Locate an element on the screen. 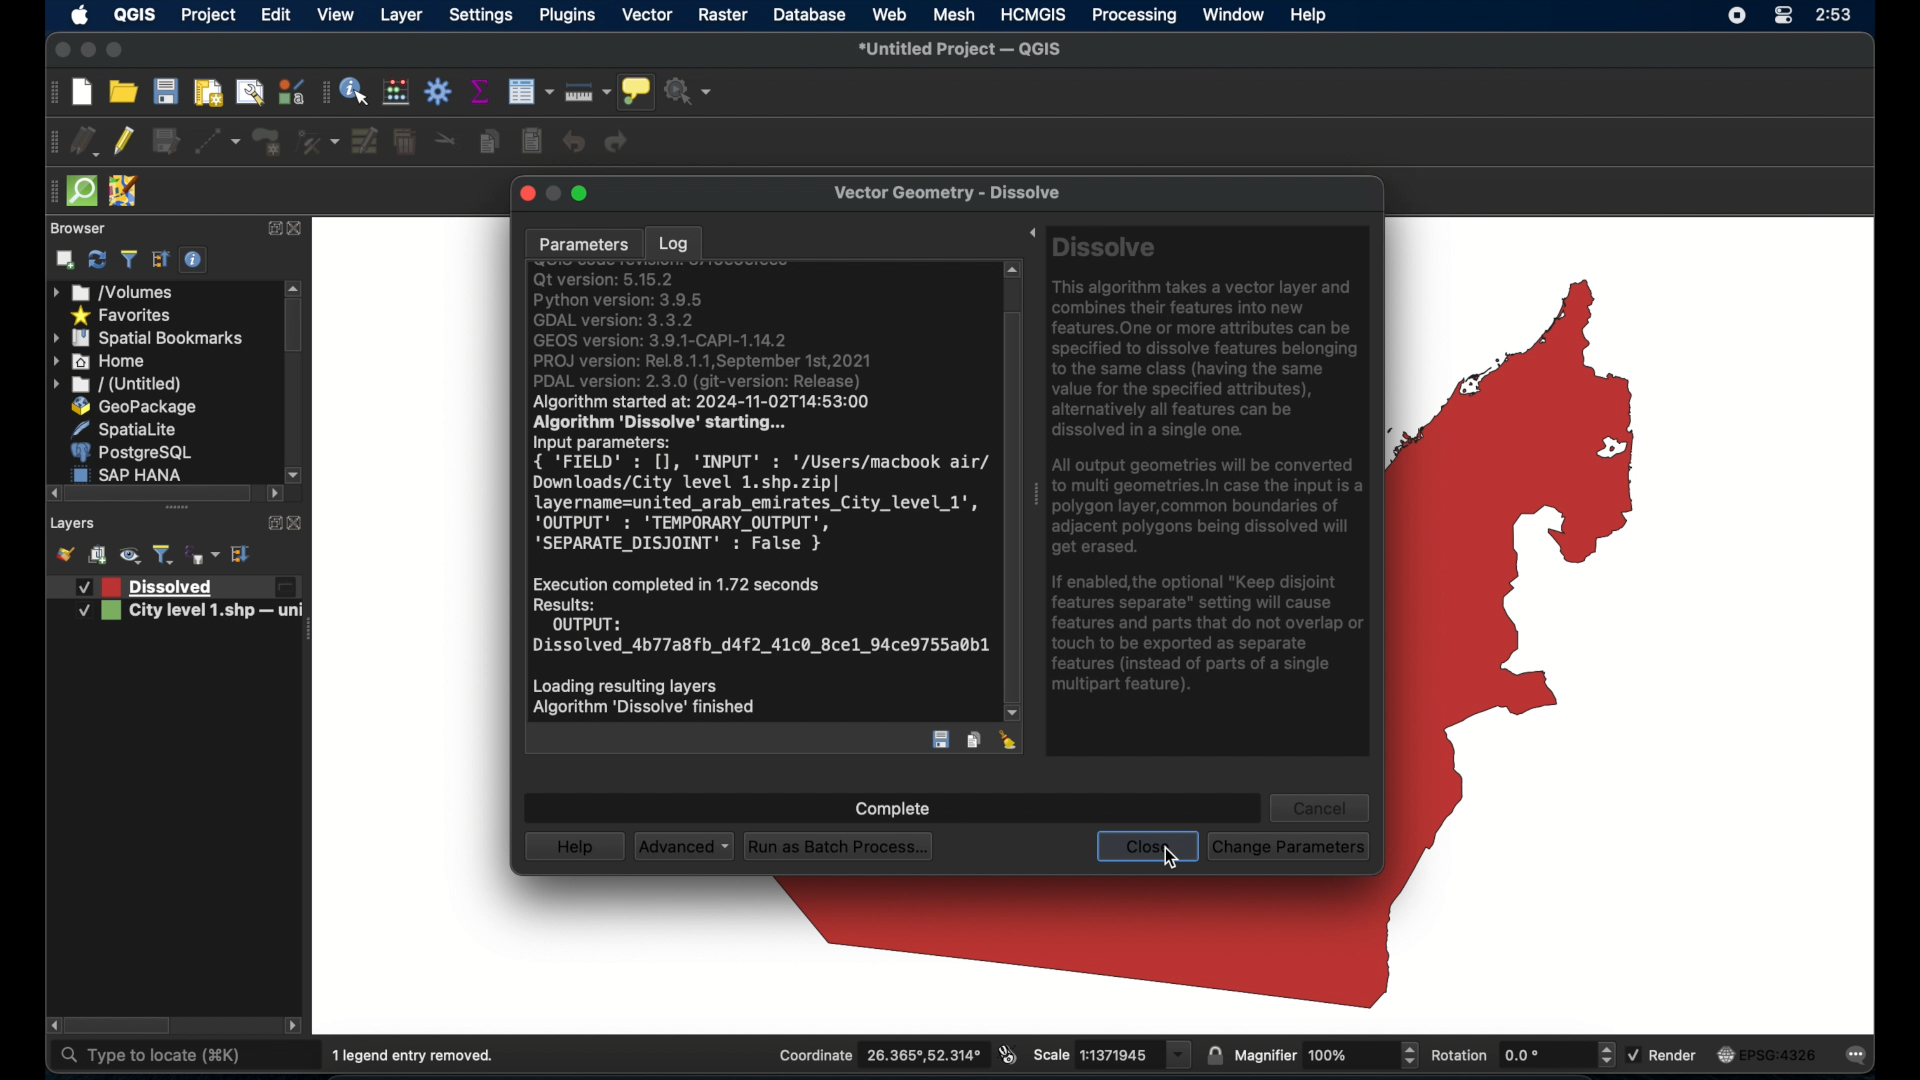 The image size is (1920, 1080). postgresql is located at coordinates (134, 452).